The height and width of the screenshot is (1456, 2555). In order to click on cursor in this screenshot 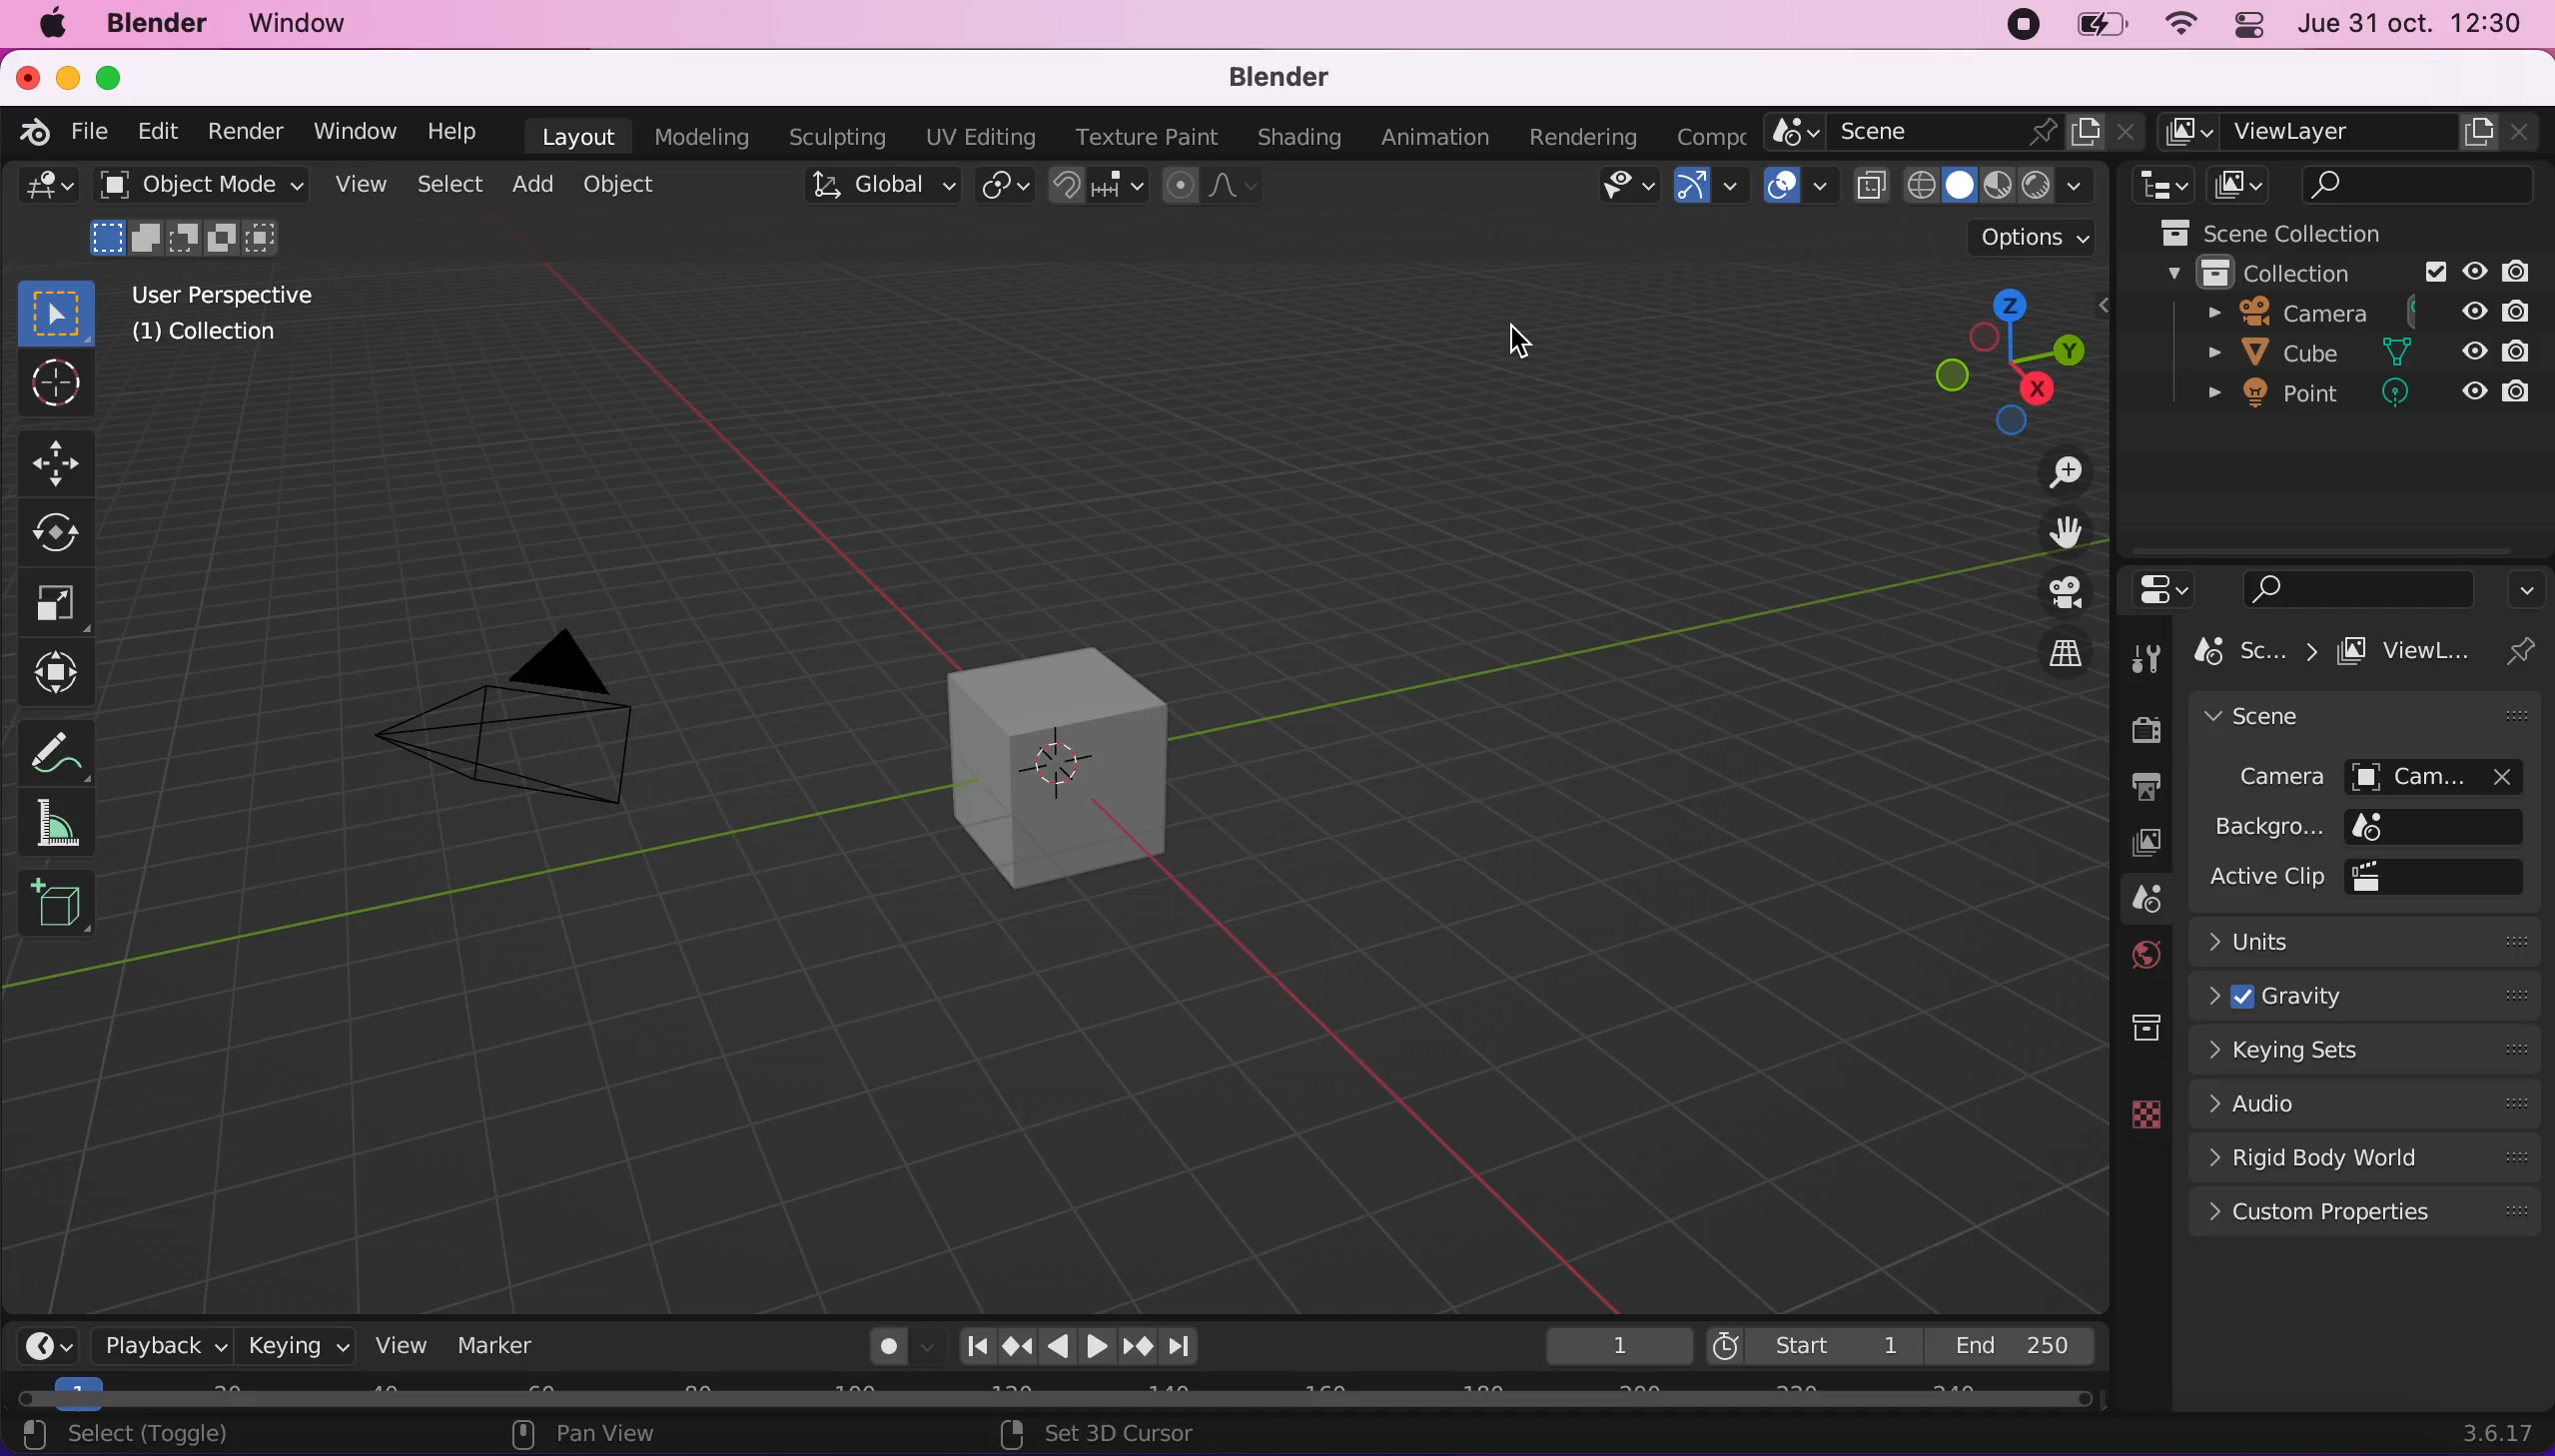, I will do `click(1522, 343)`.